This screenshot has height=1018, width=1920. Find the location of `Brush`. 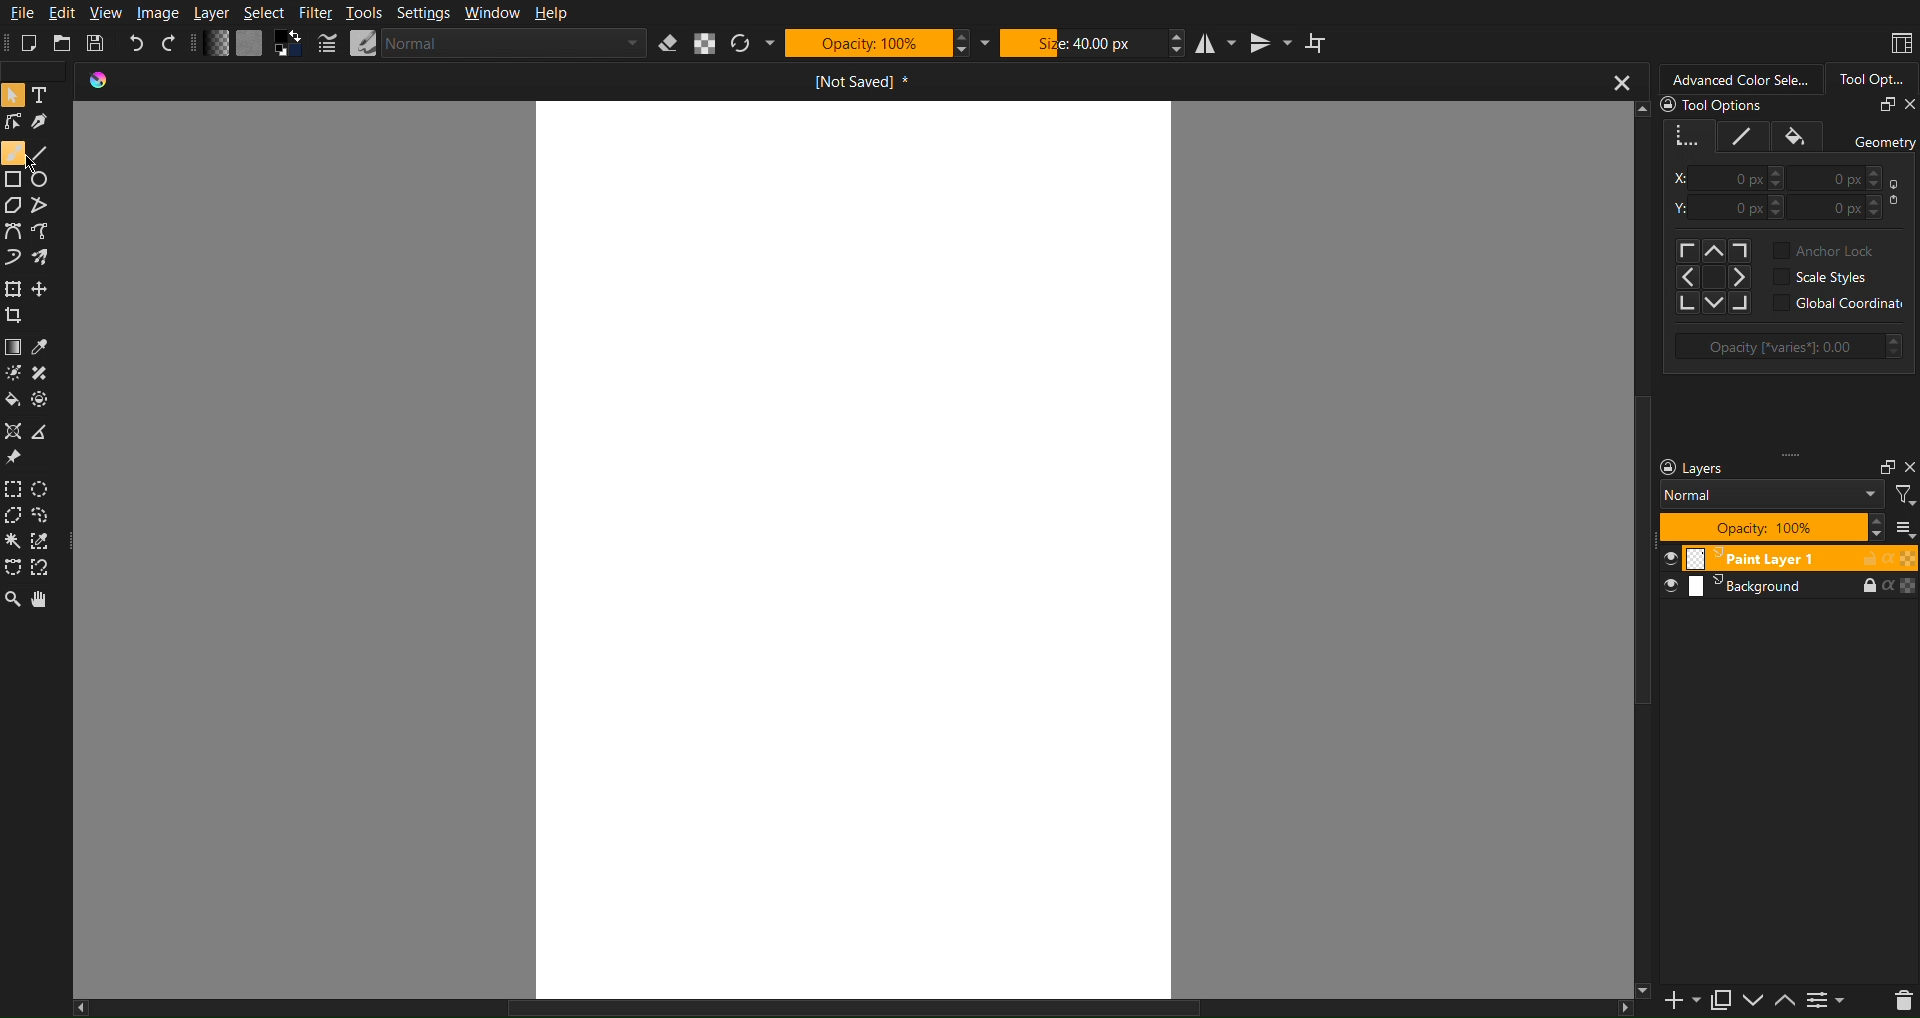

Brush is located at coordinates (13, 152).